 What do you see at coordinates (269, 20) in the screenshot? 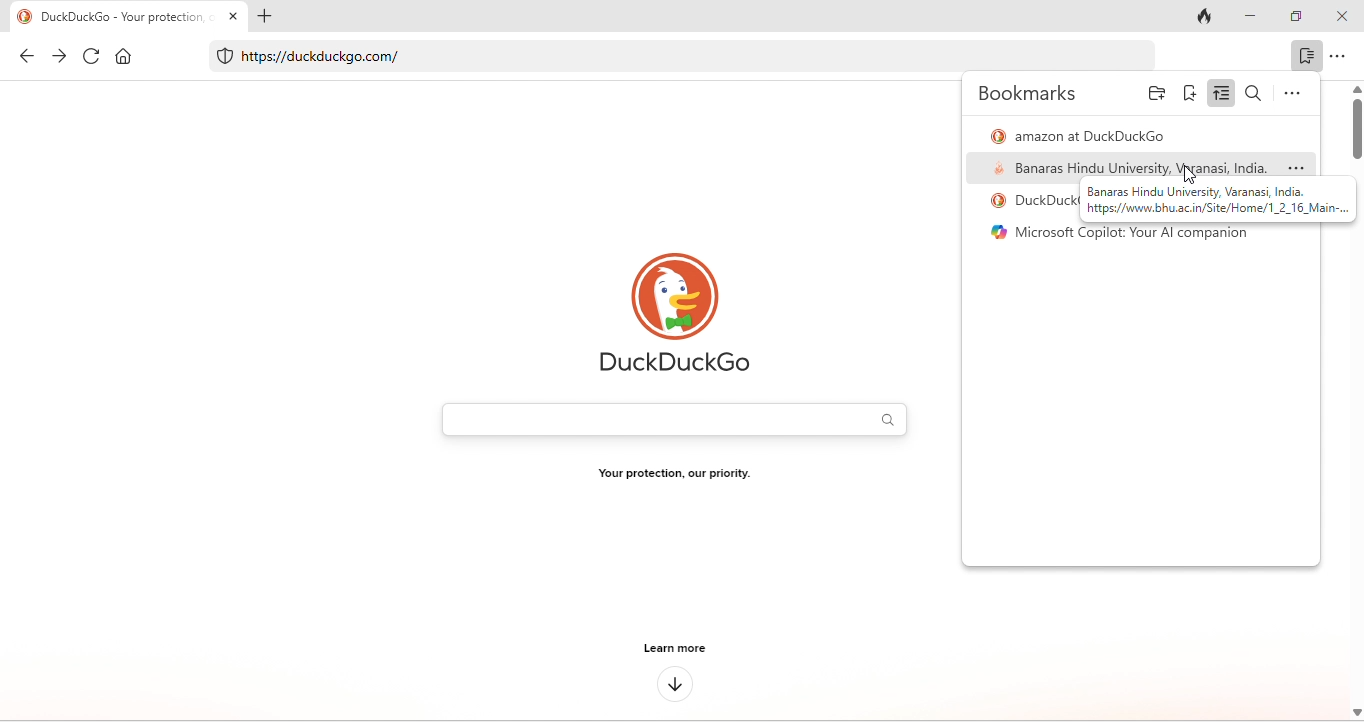
I see `add` at bounding box center [269, 20].